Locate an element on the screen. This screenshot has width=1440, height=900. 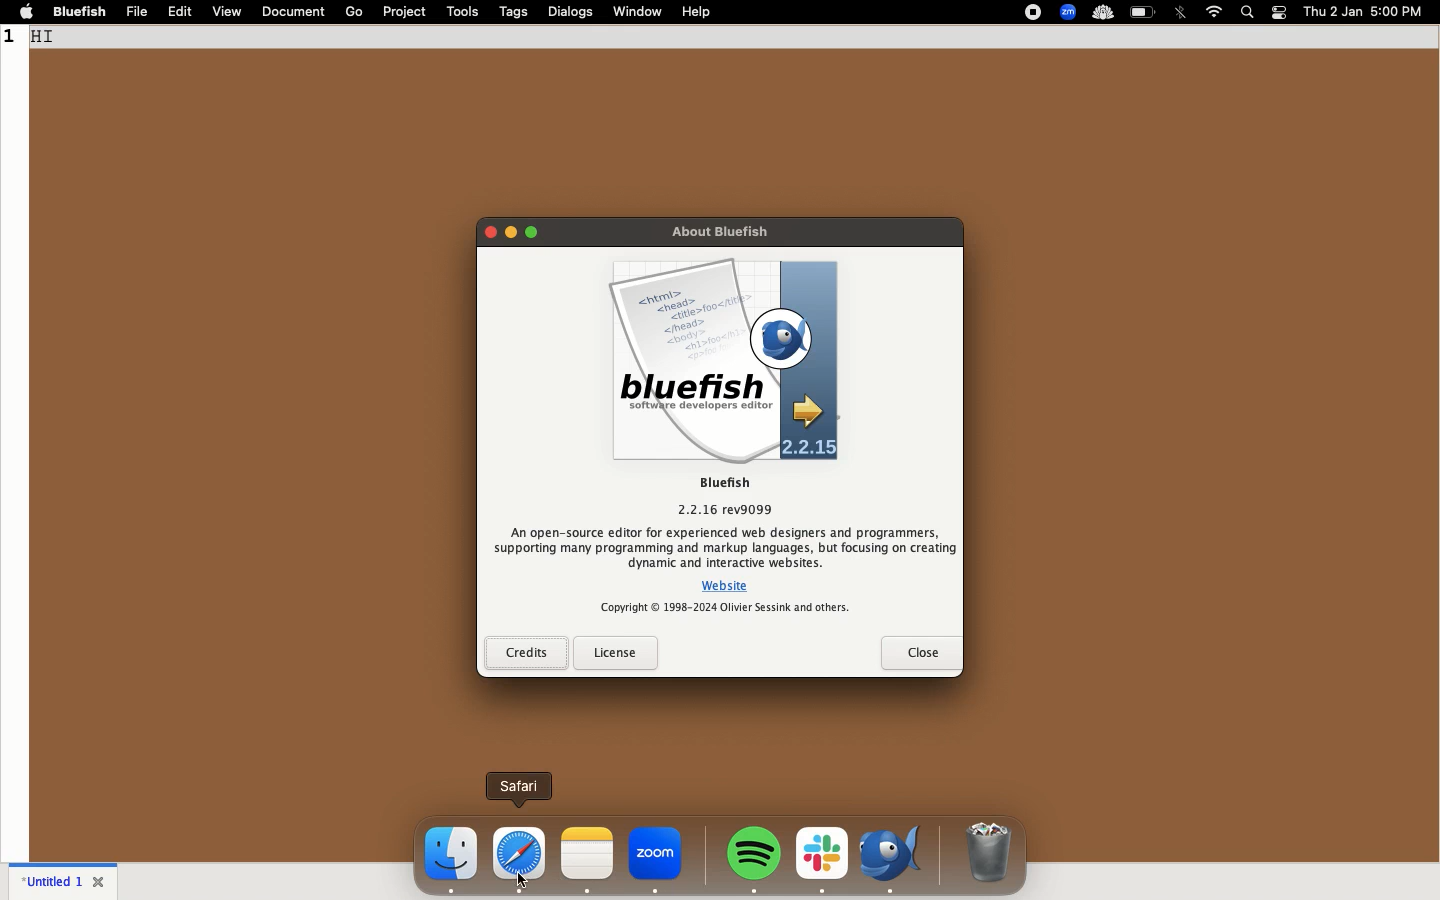
logo is located at coordinates (726, 360).